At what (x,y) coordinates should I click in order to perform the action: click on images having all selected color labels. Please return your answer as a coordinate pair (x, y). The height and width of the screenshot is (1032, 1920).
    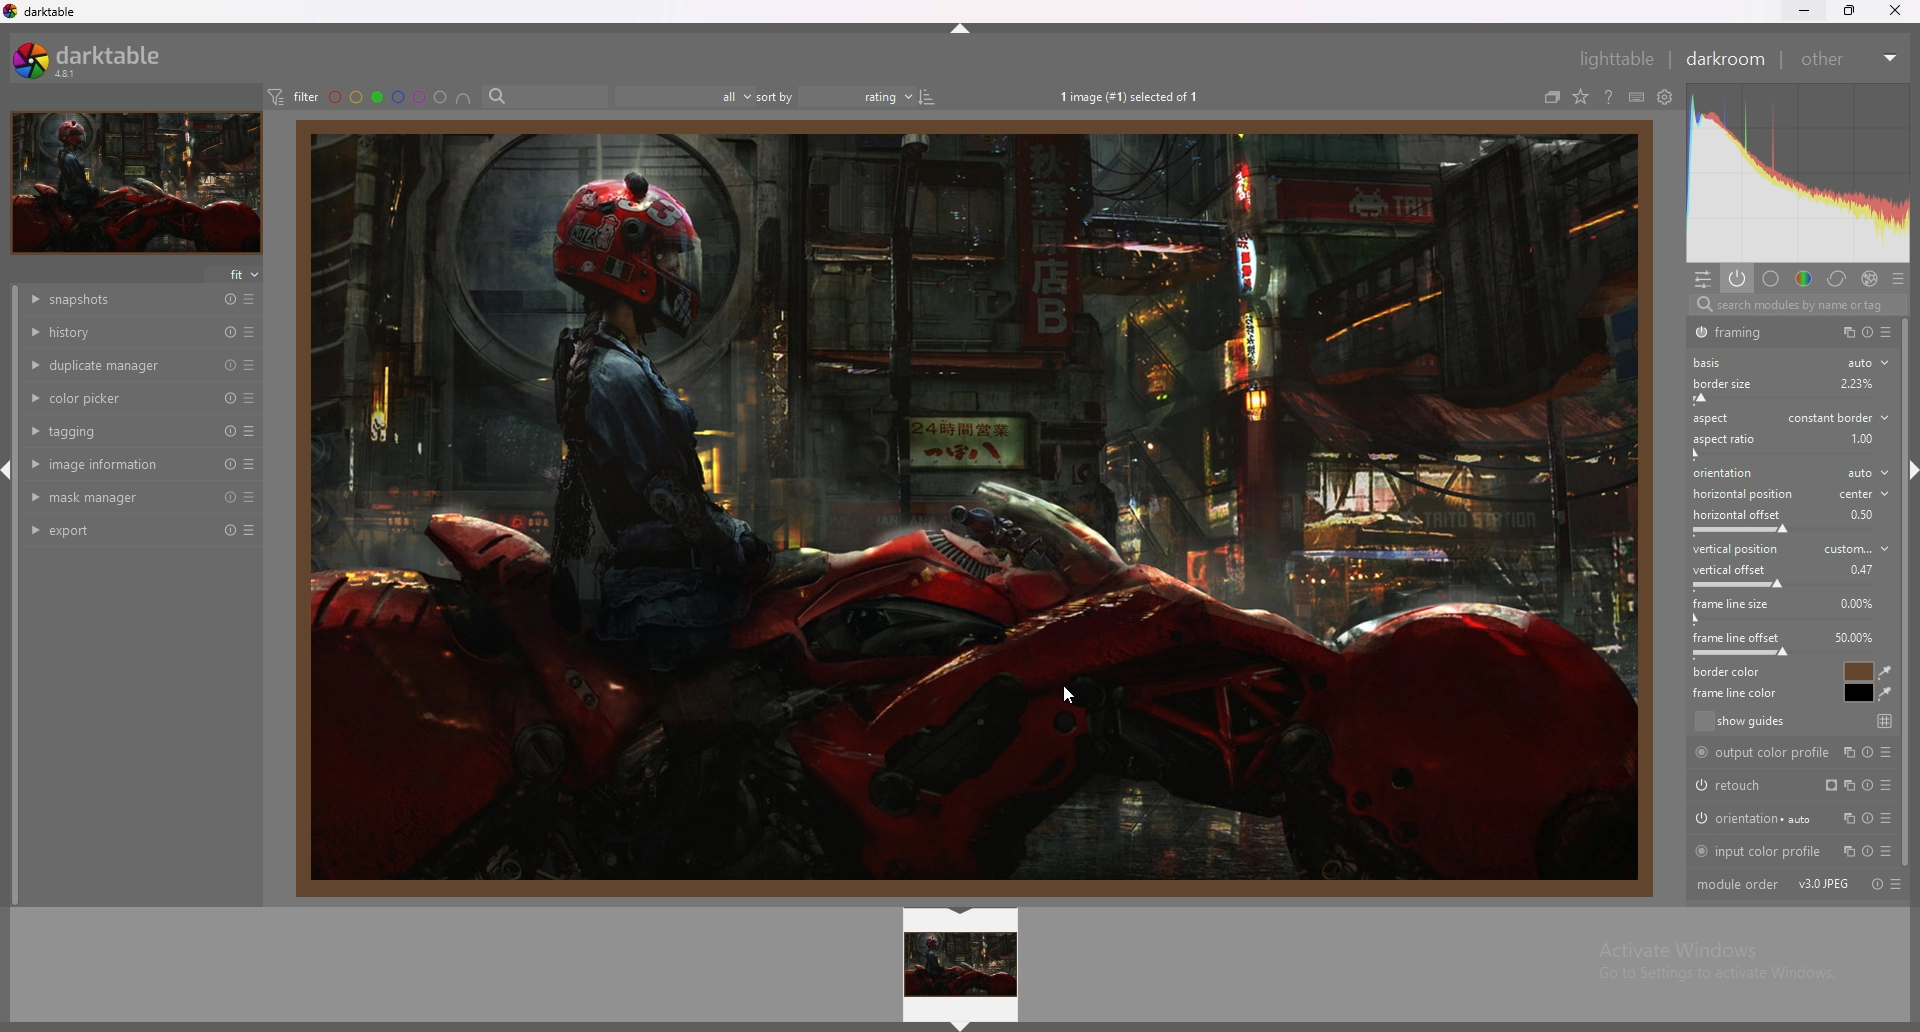
    Looking at the image, I should click on (463, 97).